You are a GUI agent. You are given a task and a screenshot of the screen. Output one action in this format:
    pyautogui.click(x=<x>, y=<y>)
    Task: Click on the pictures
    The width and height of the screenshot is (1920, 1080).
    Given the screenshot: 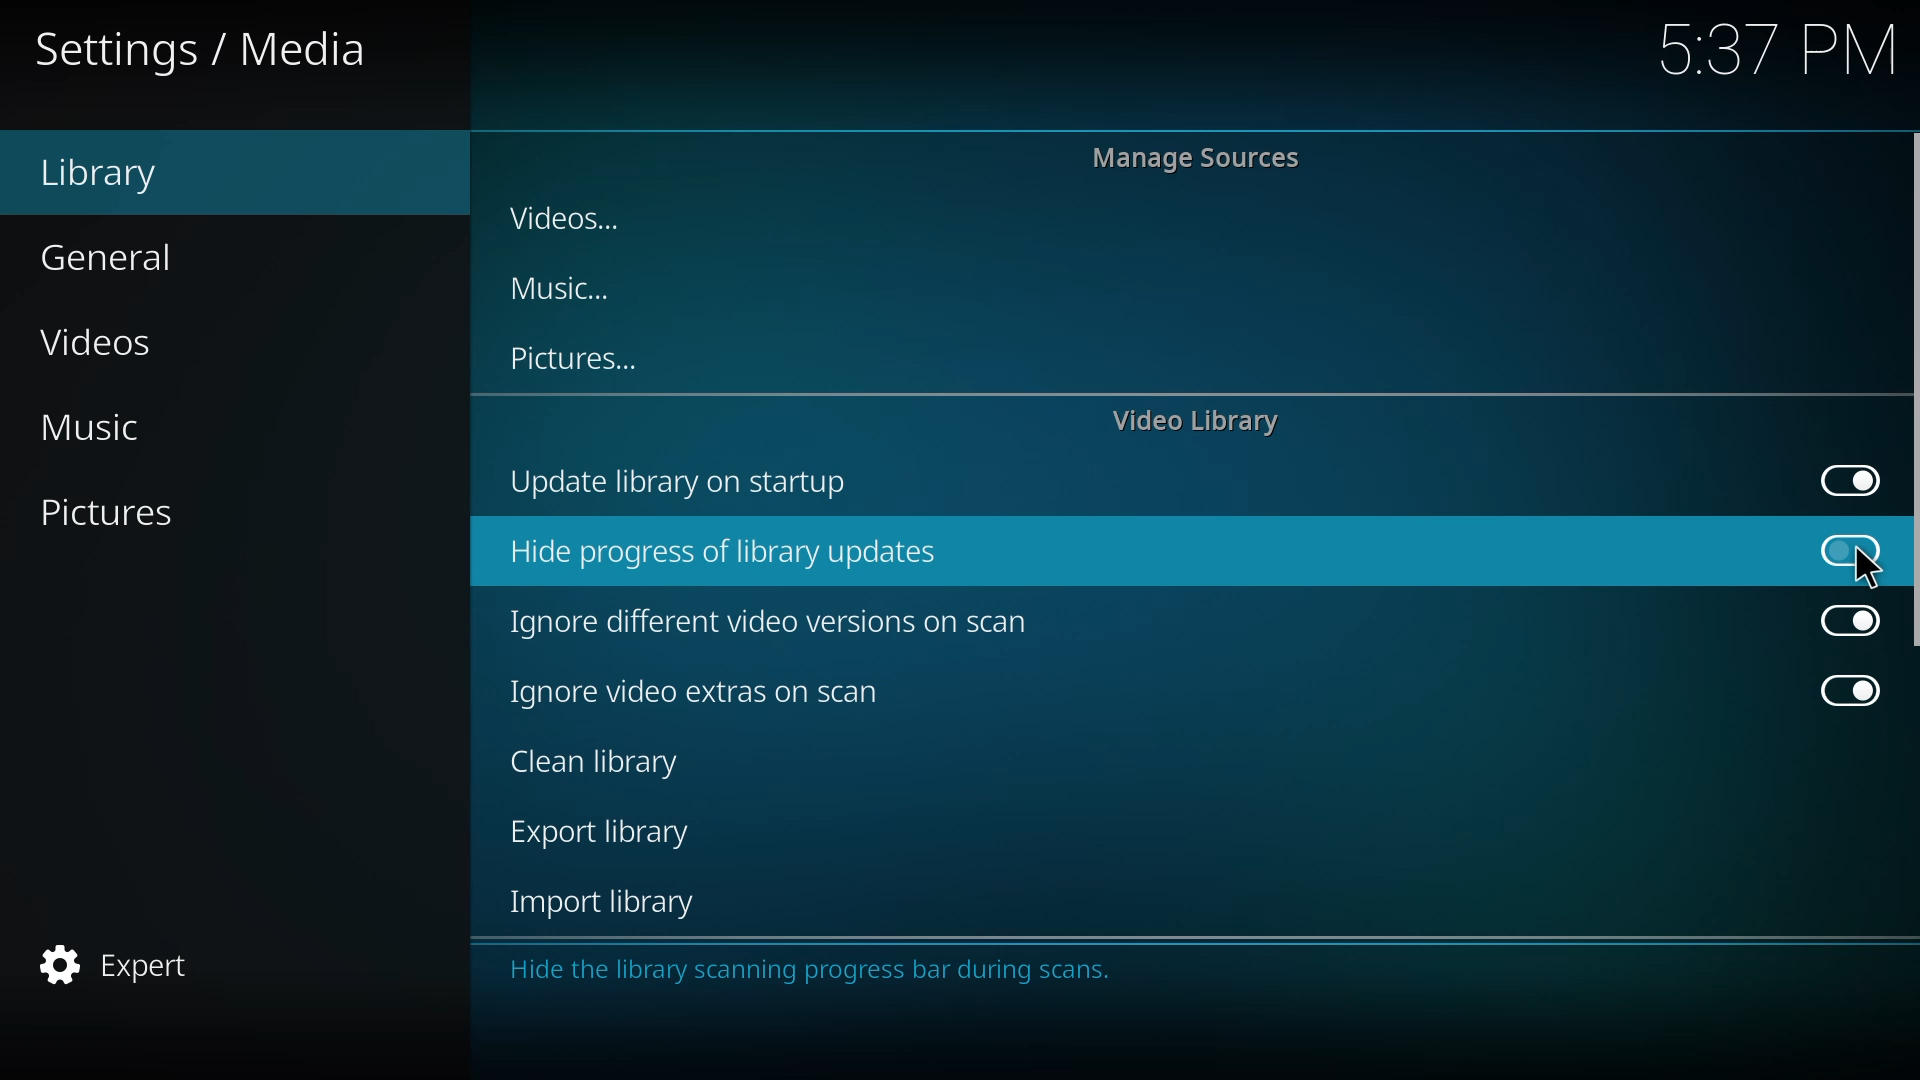 What is the action you would take?
    pyautogui.click(x=583, y=358)
    